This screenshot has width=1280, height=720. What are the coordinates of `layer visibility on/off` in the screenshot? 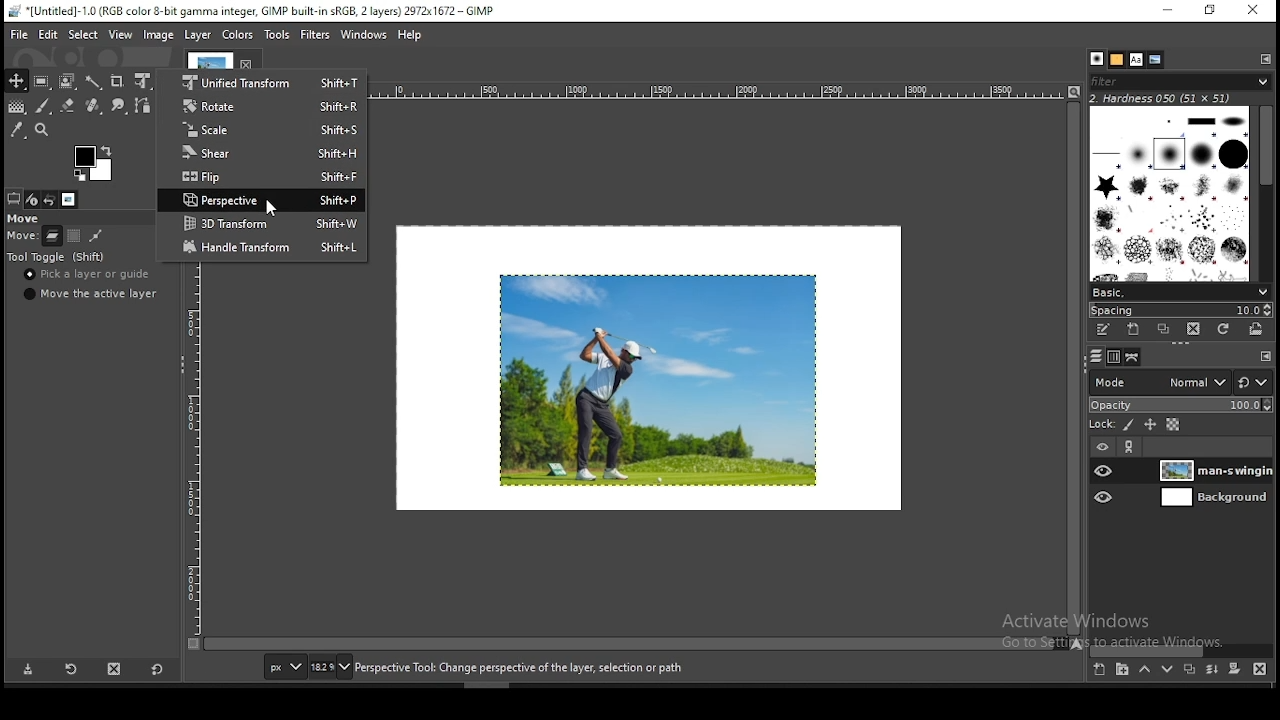 It's located at (1103, 471).